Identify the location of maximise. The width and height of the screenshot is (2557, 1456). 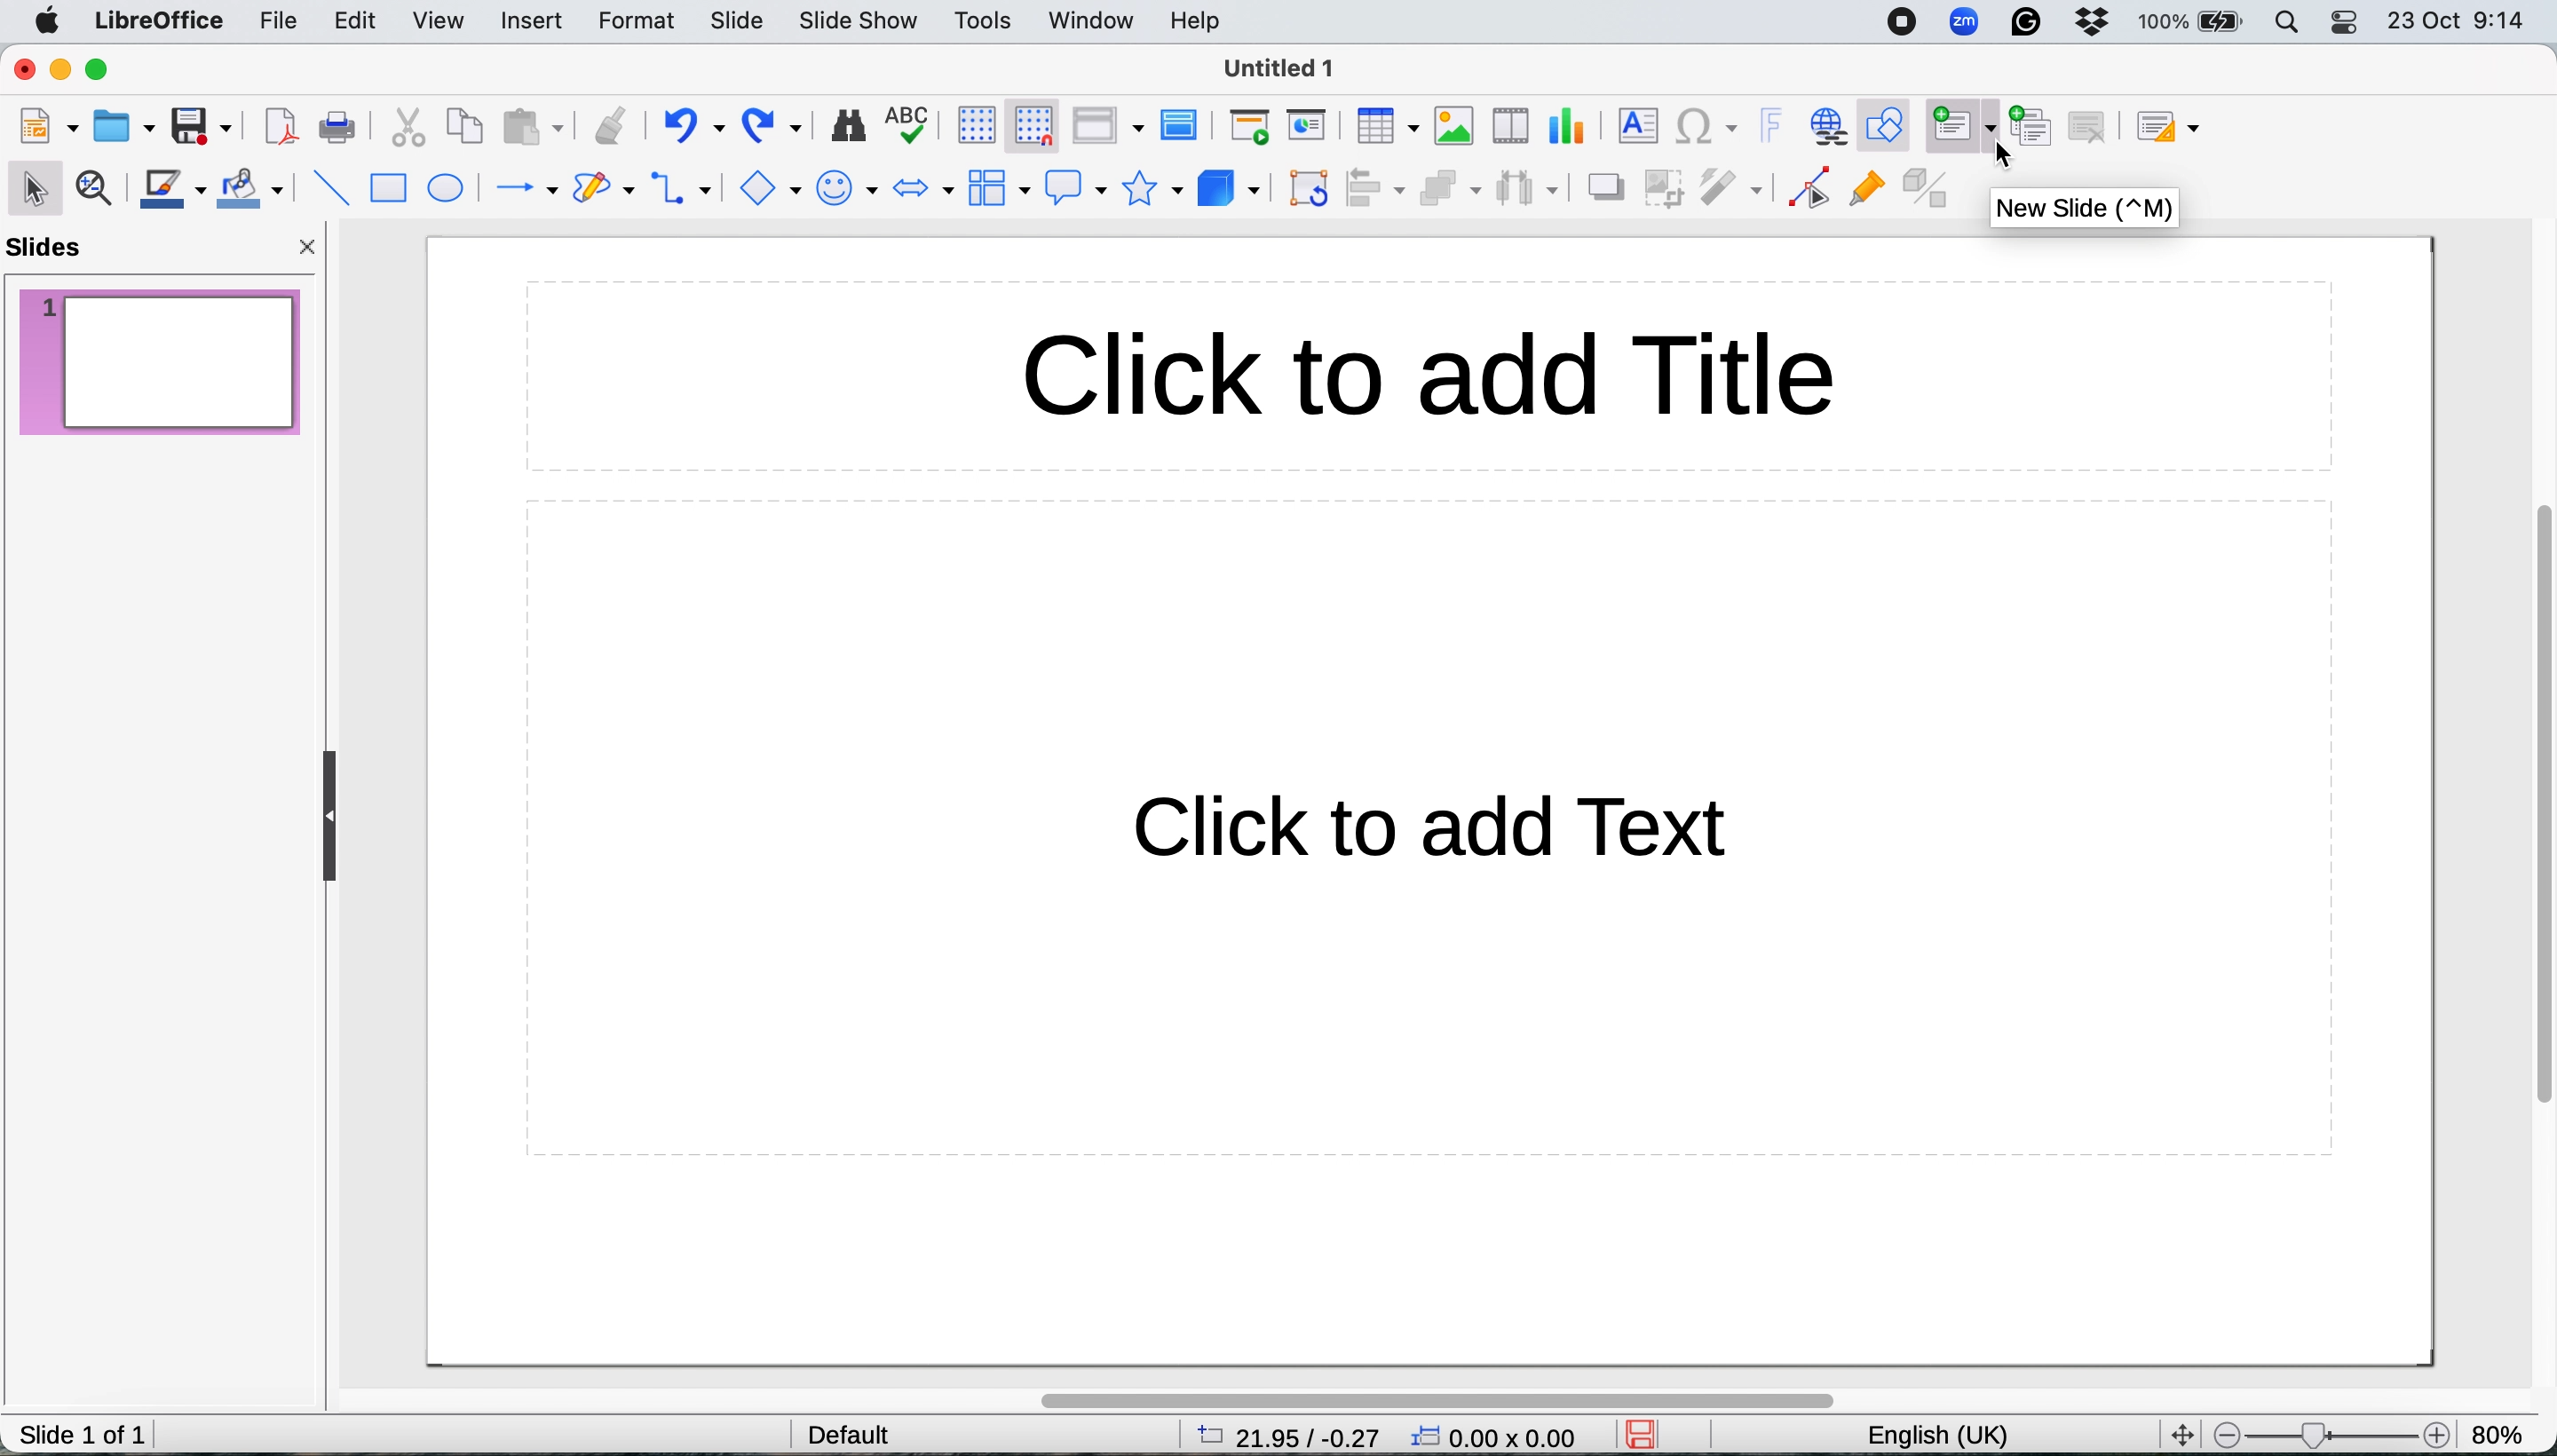
(100, 70).